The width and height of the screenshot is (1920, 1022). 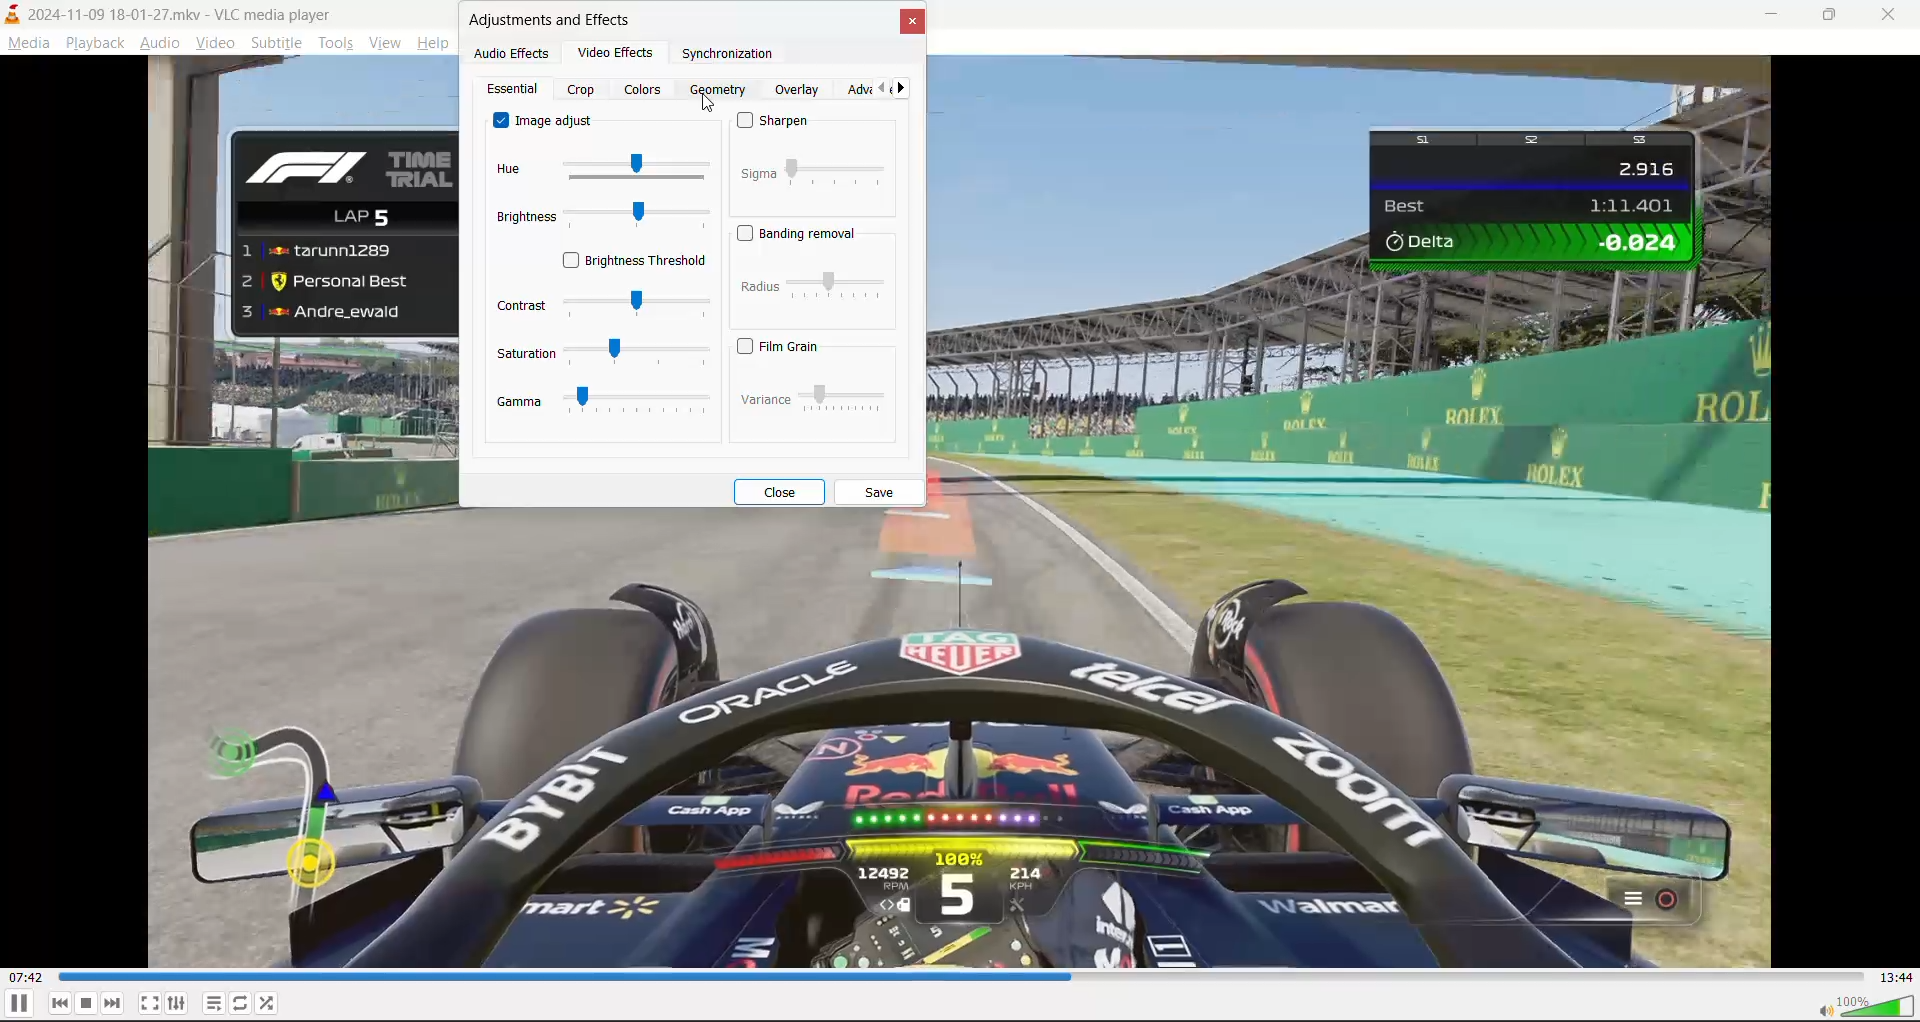 What do you see at coordinates (814, 289) in the screenshot?
I see `radius` at bounding box center [814, 289].